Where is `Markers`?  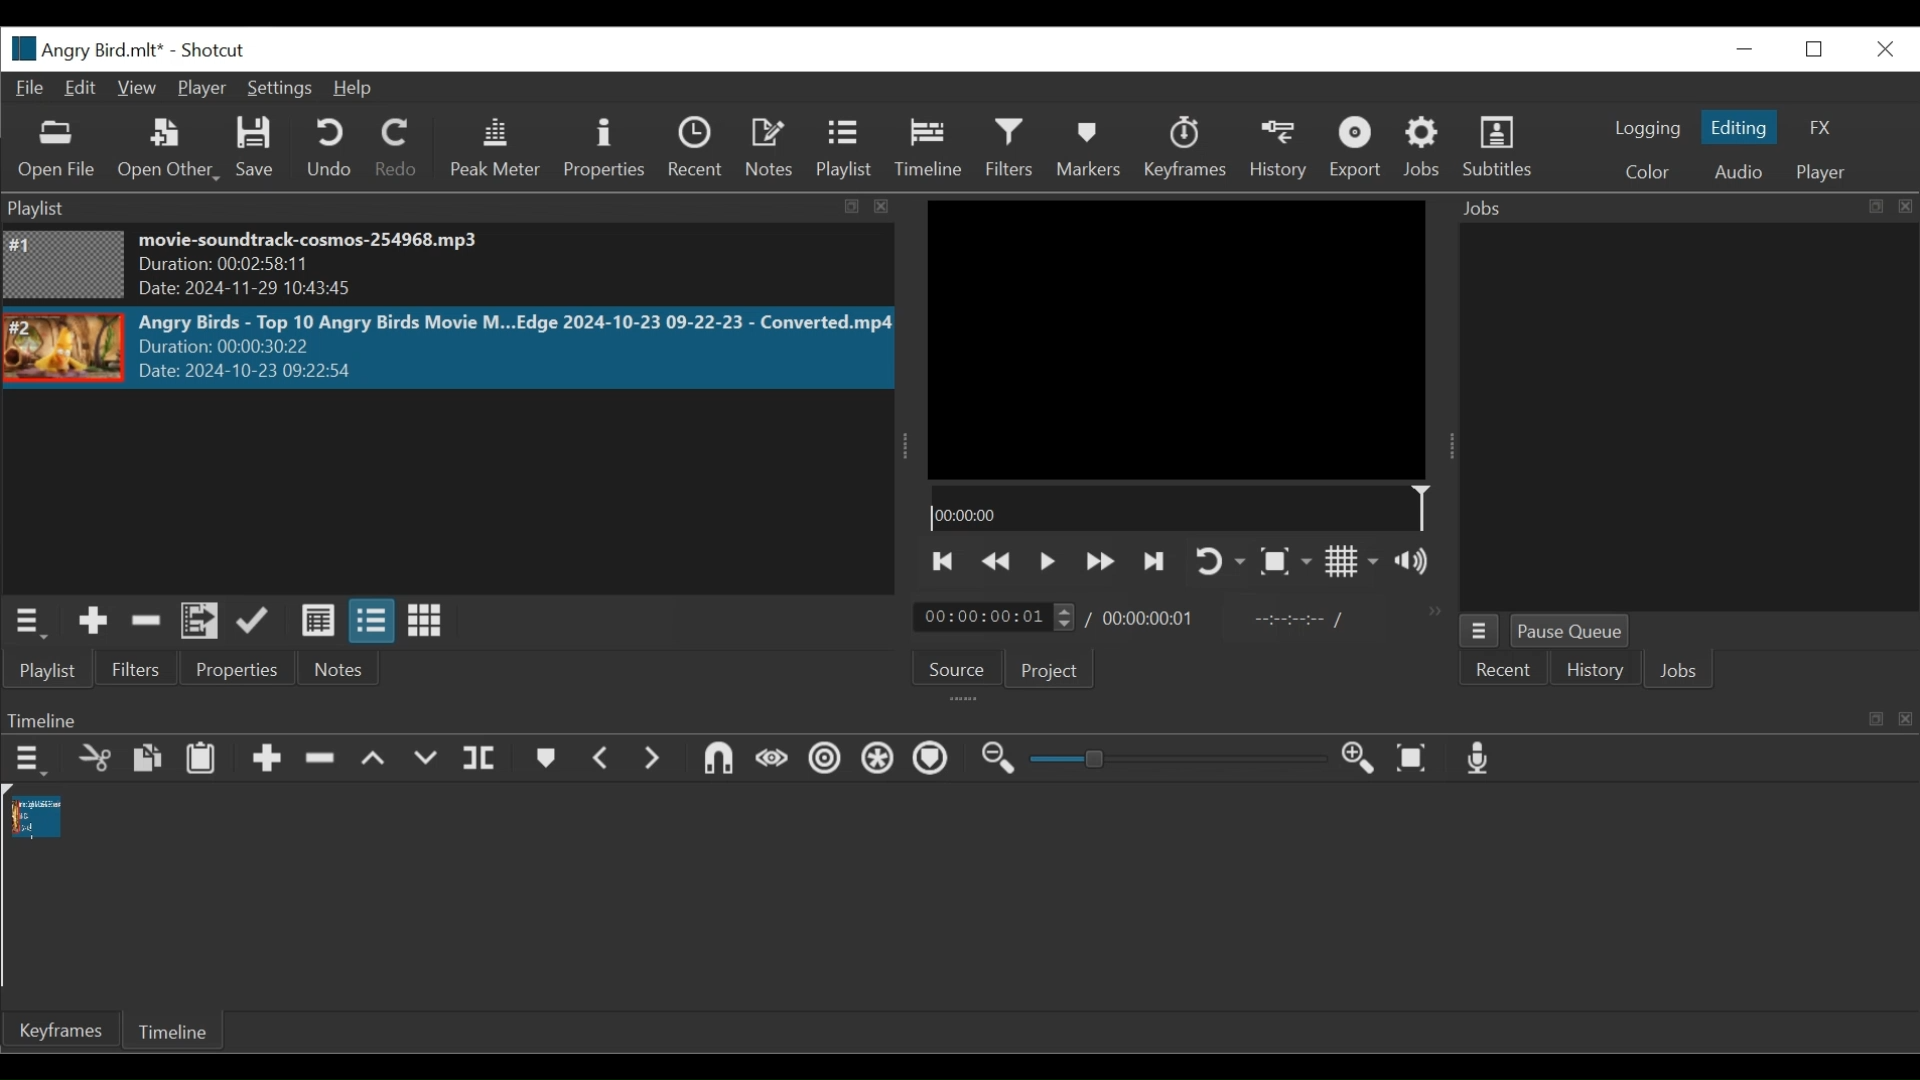
Markers is located at coordinates (1089, 148).